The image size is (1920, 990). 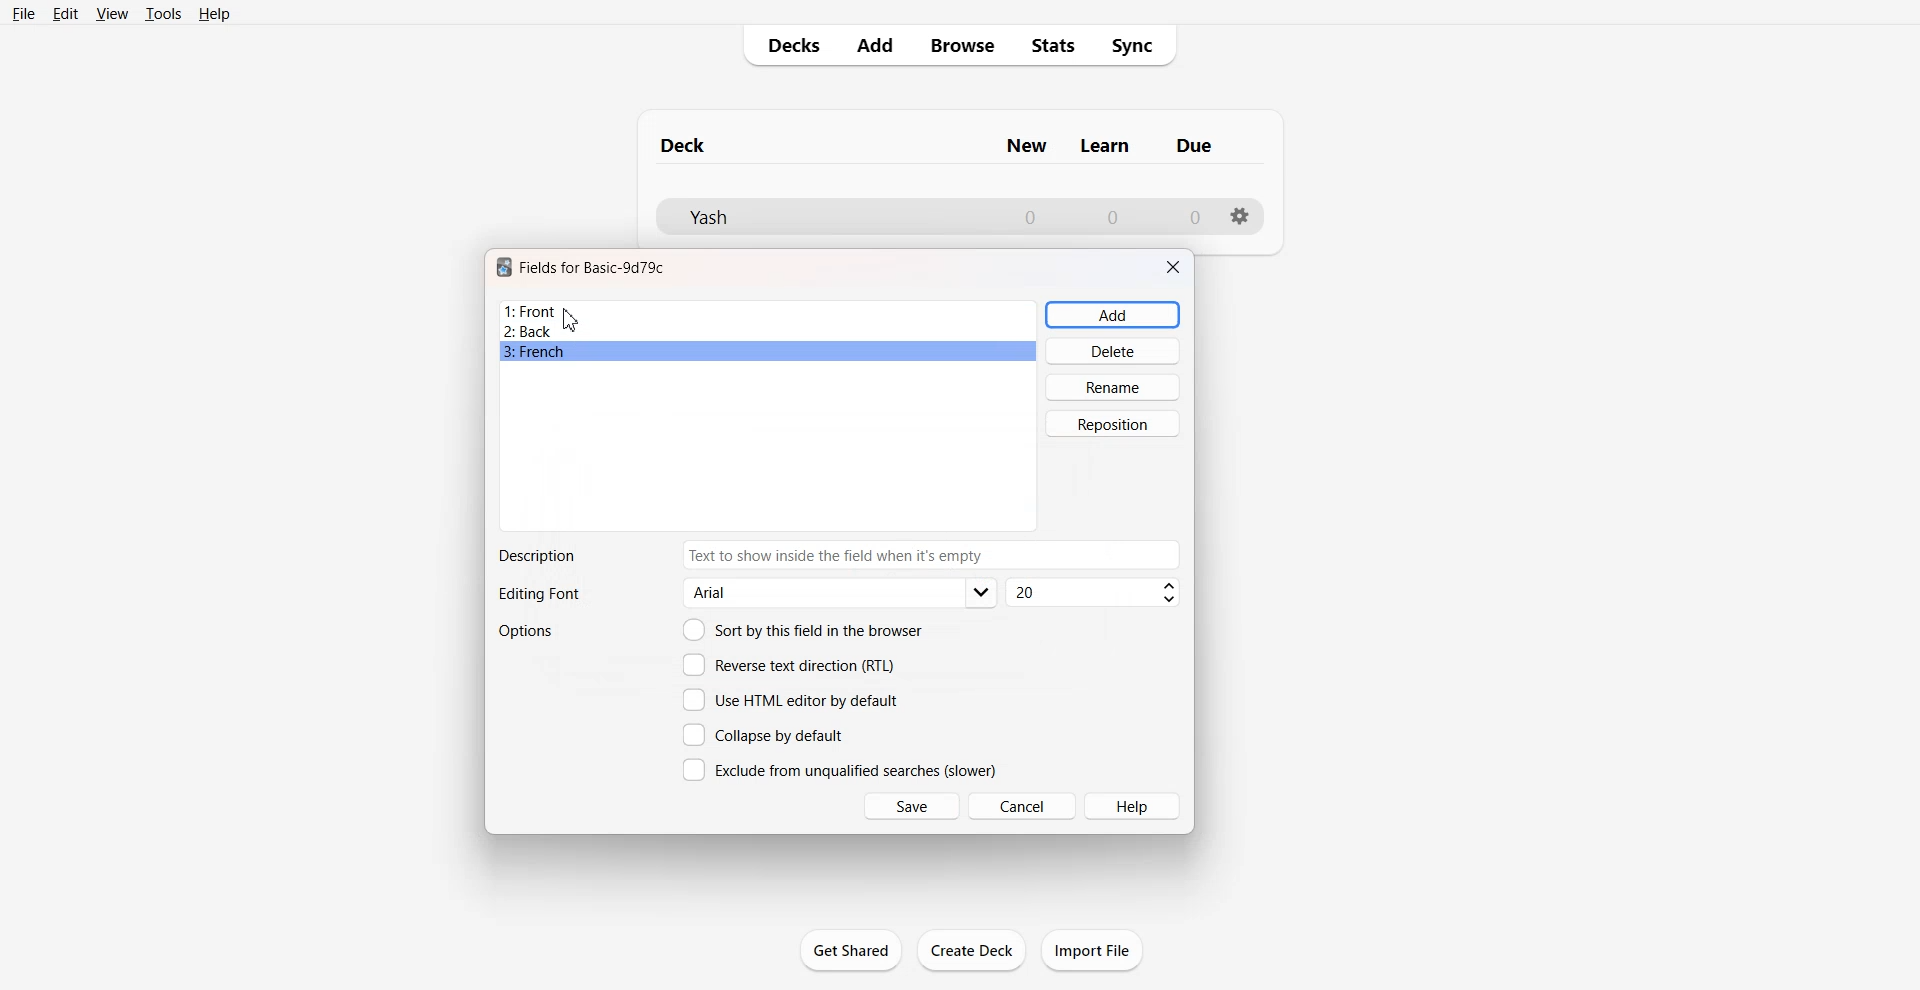 What do you see at coordinates (787, 45) in the screenshot?
I see `Decks` at bounding box center [787, 45].